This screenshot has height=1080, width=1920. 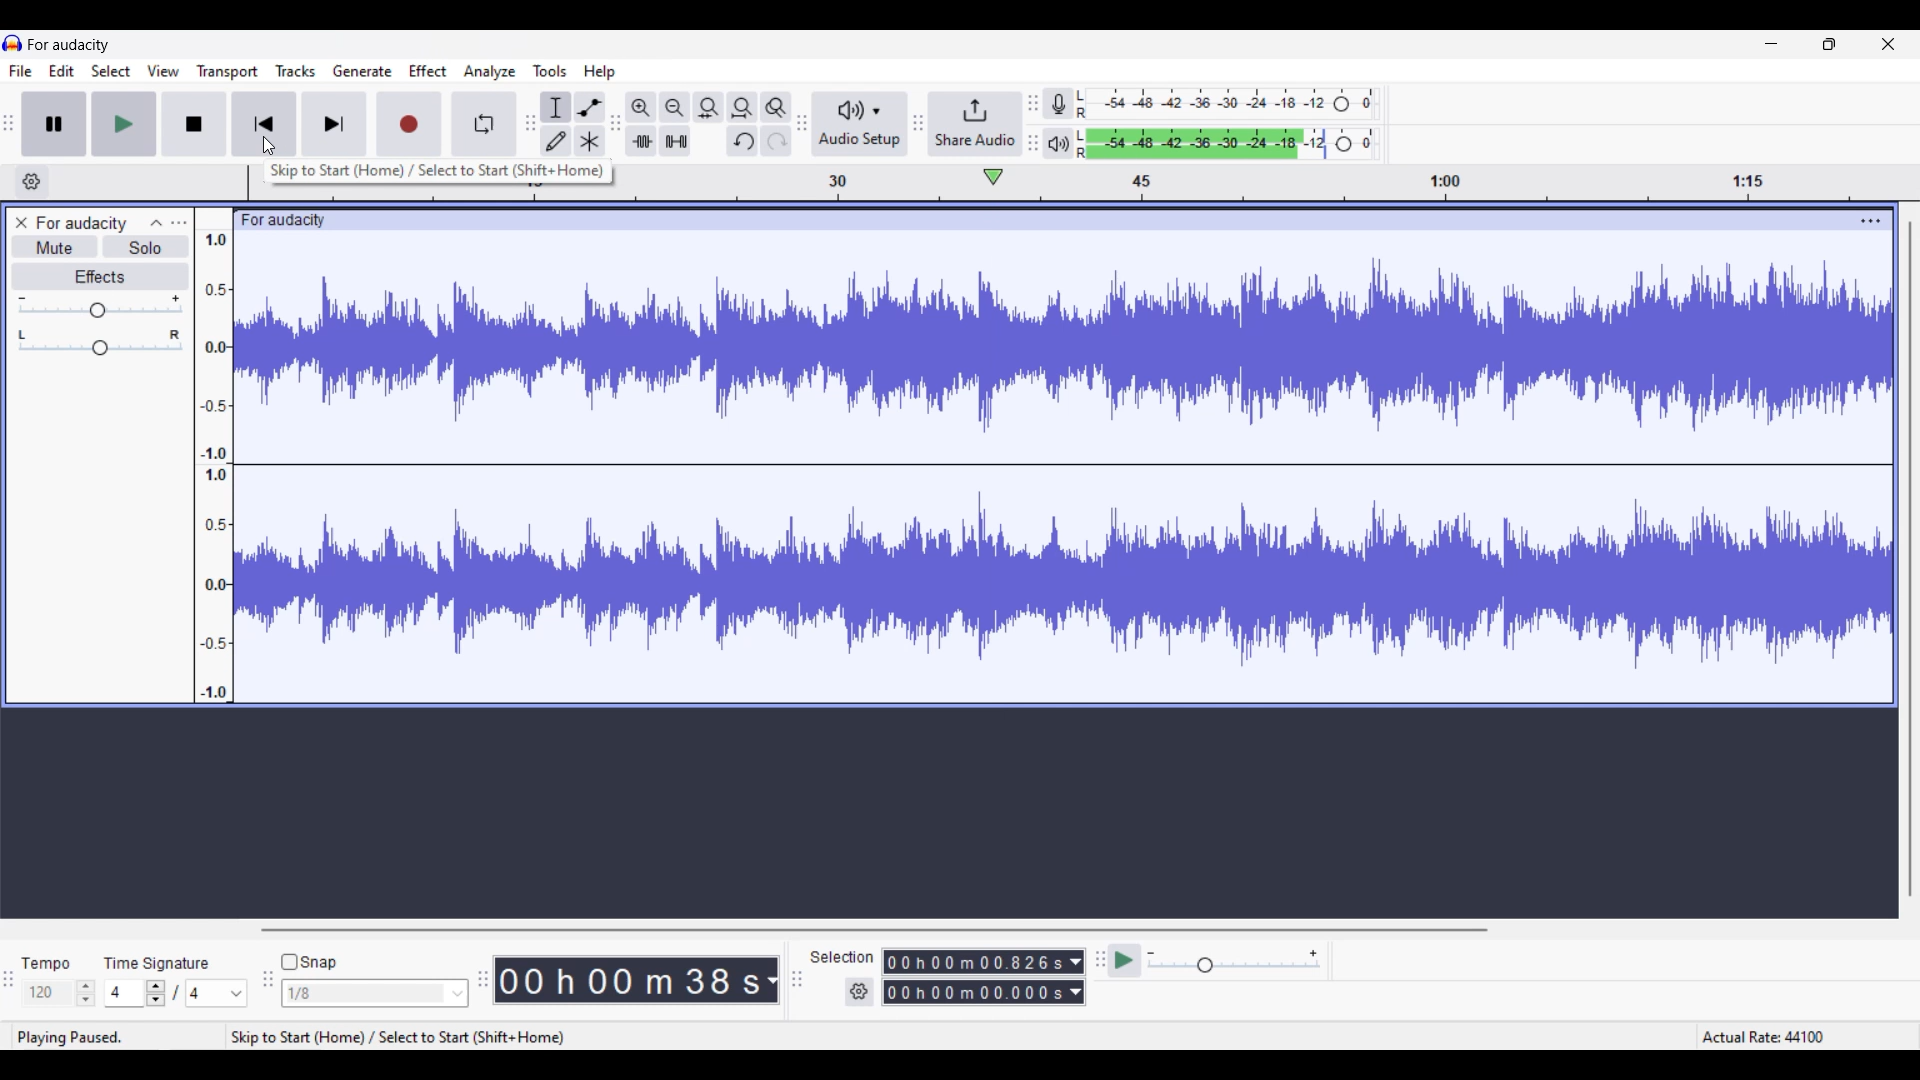 I want to click on Undo, so click(x=743, y=141).